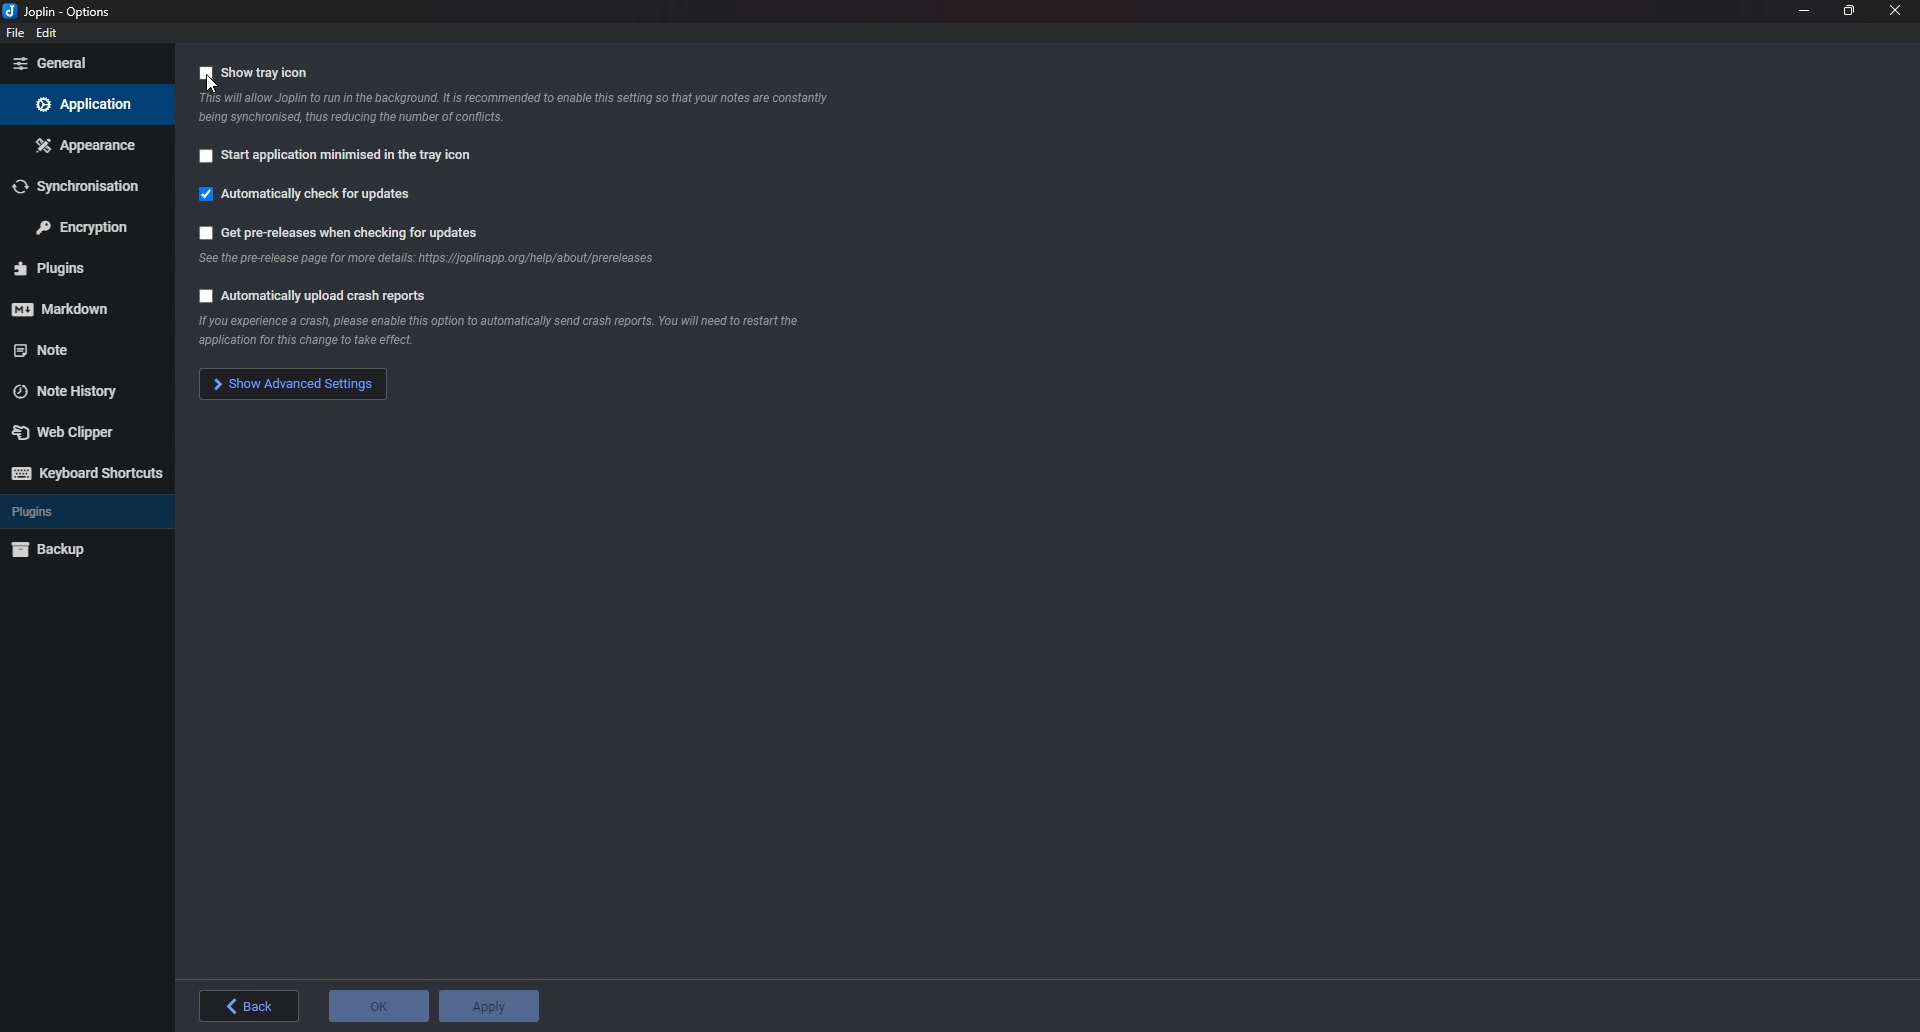 This screenshot has height=1032, width=1920. Describe the element at coordinates (524, 108) in the screenshot. I see `info` at that location.